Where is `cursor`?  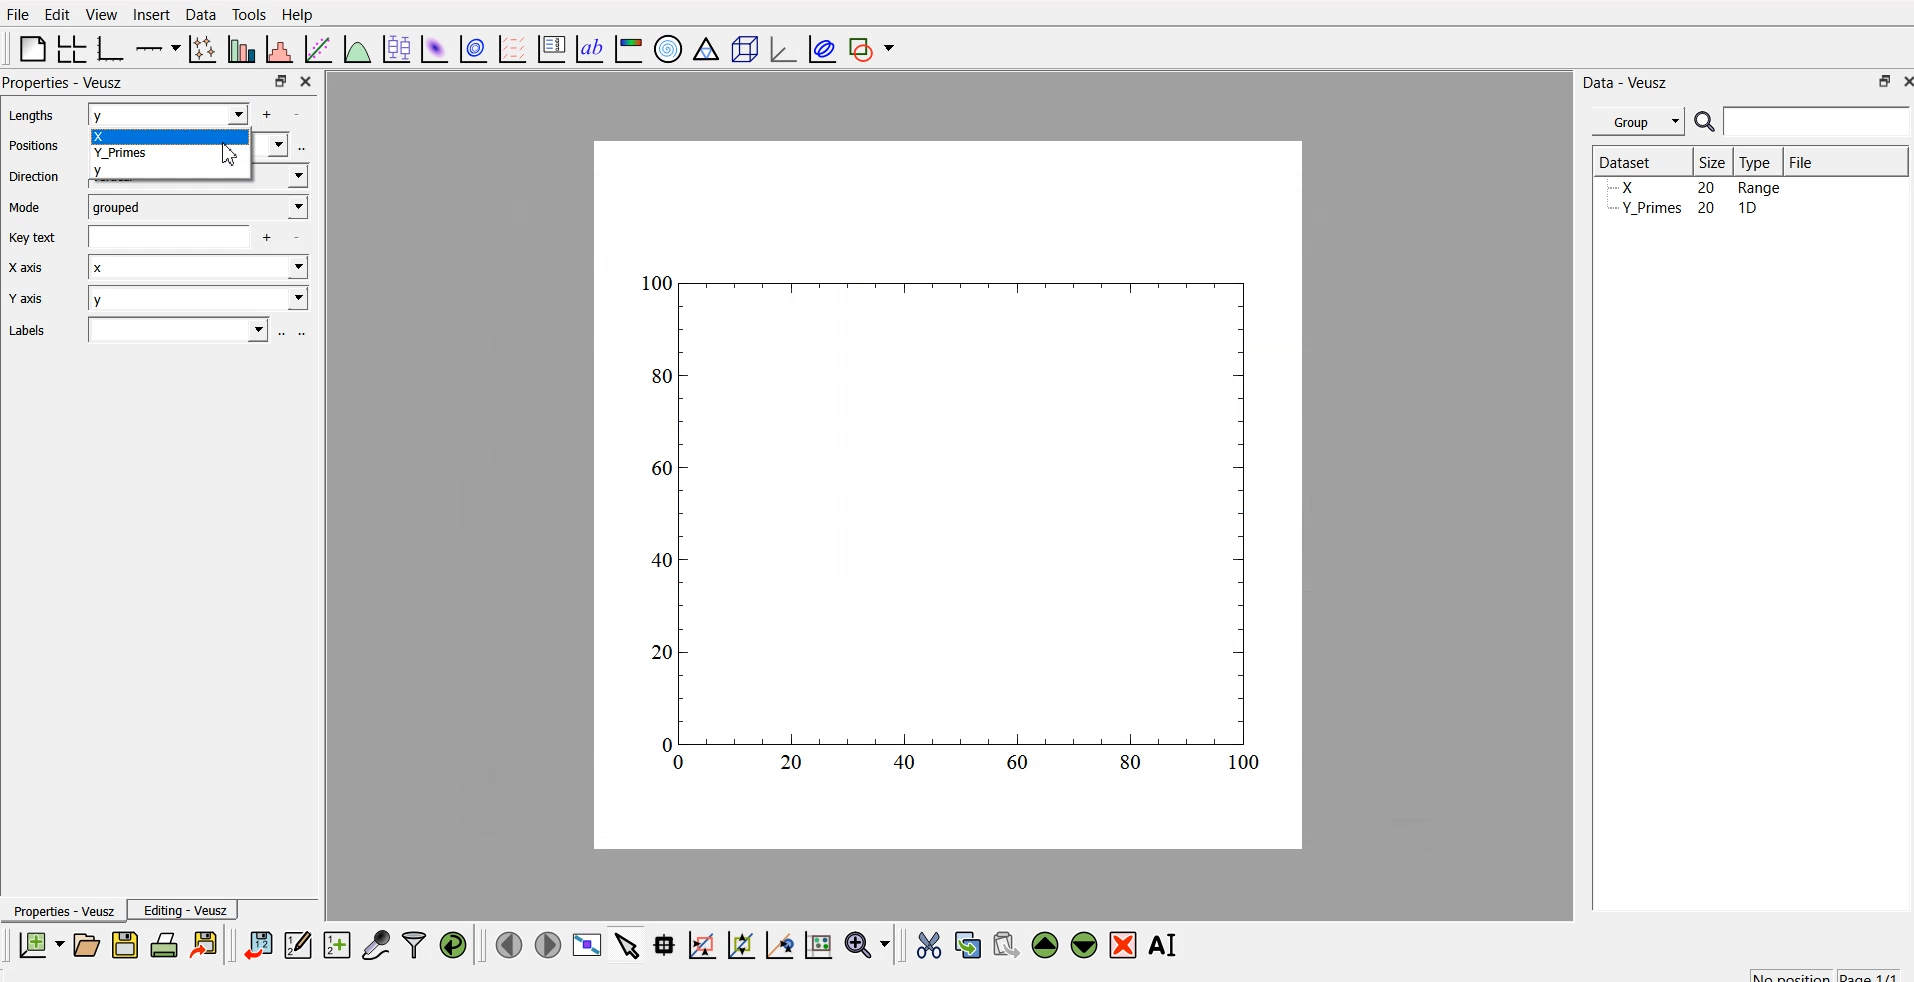
cursor is located at coordinates (230, 158).